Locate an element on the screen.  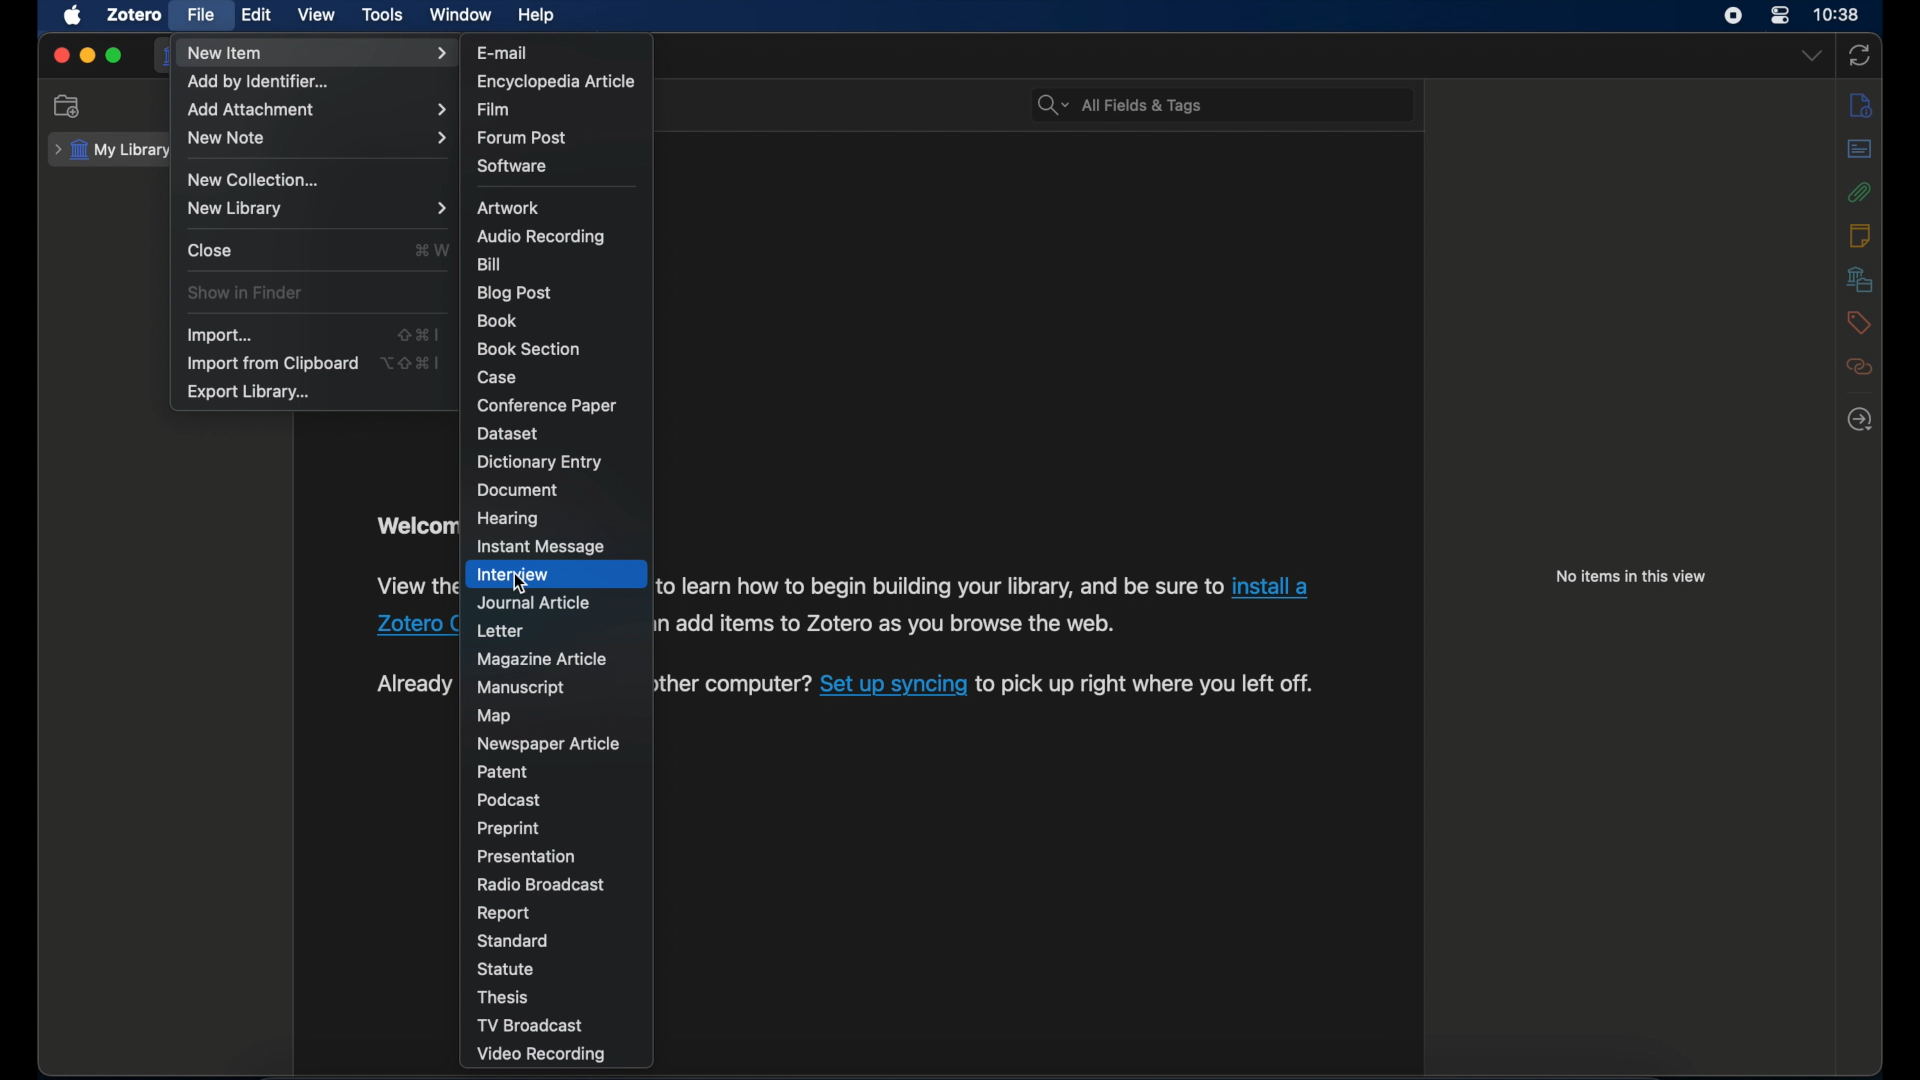
new collection is located at coordinates (68, 106).